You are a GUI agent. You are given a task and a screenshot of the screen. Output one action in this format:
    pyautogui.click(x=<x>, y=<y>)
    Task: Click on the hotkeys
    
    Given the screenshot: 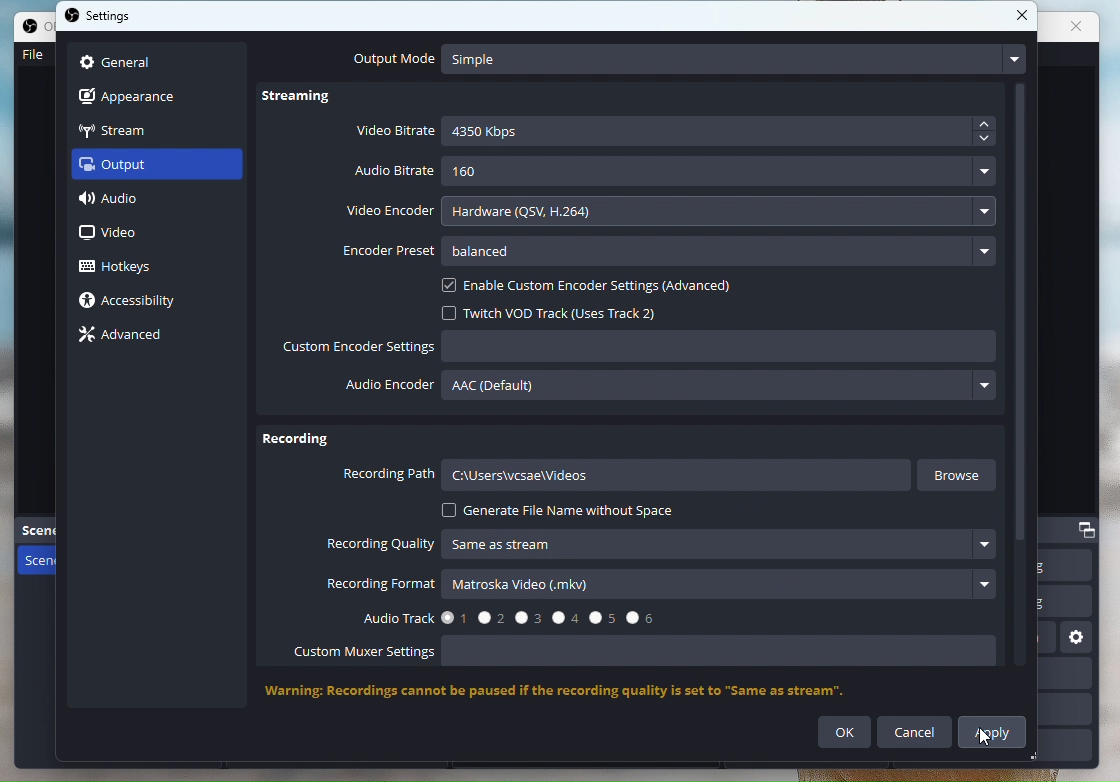 What is the action you would take?
    pyautogui.click(x=131, y=264)
    